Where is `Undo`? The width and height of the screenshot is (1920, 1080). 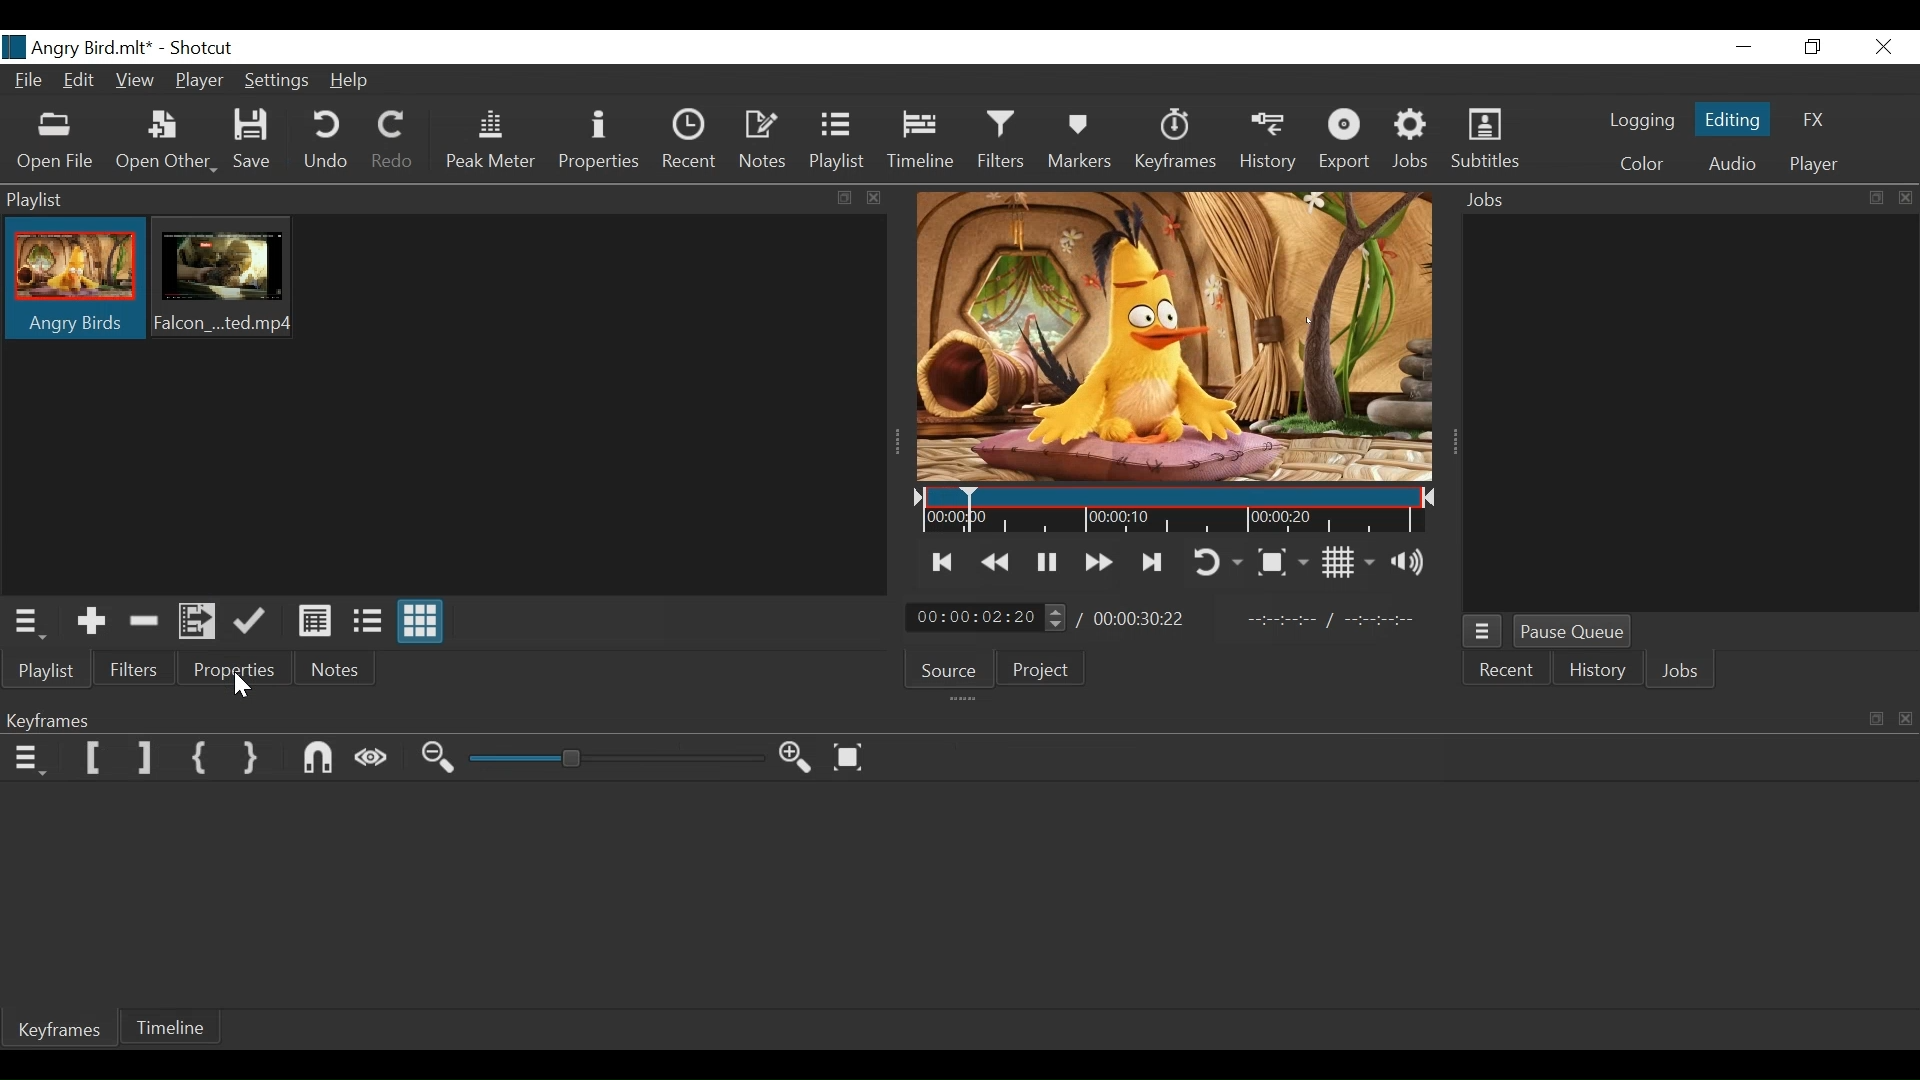
Undo is located at coordinates (328, 143).